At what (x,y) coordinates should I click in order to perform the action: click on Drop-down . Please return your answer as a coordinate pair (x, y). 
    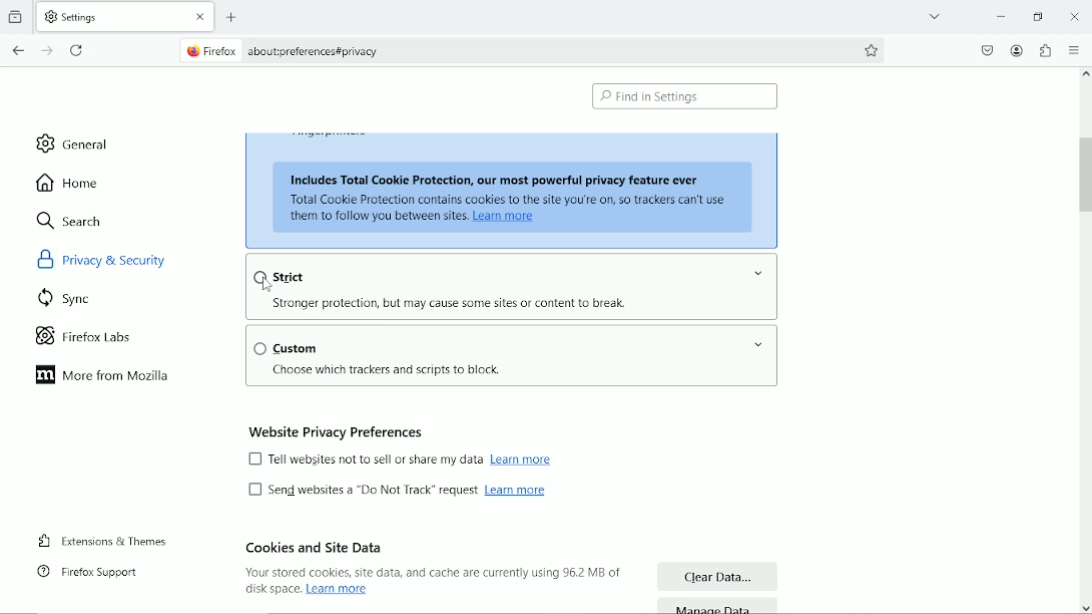
    Looking at the image, I should click on (759, 344).